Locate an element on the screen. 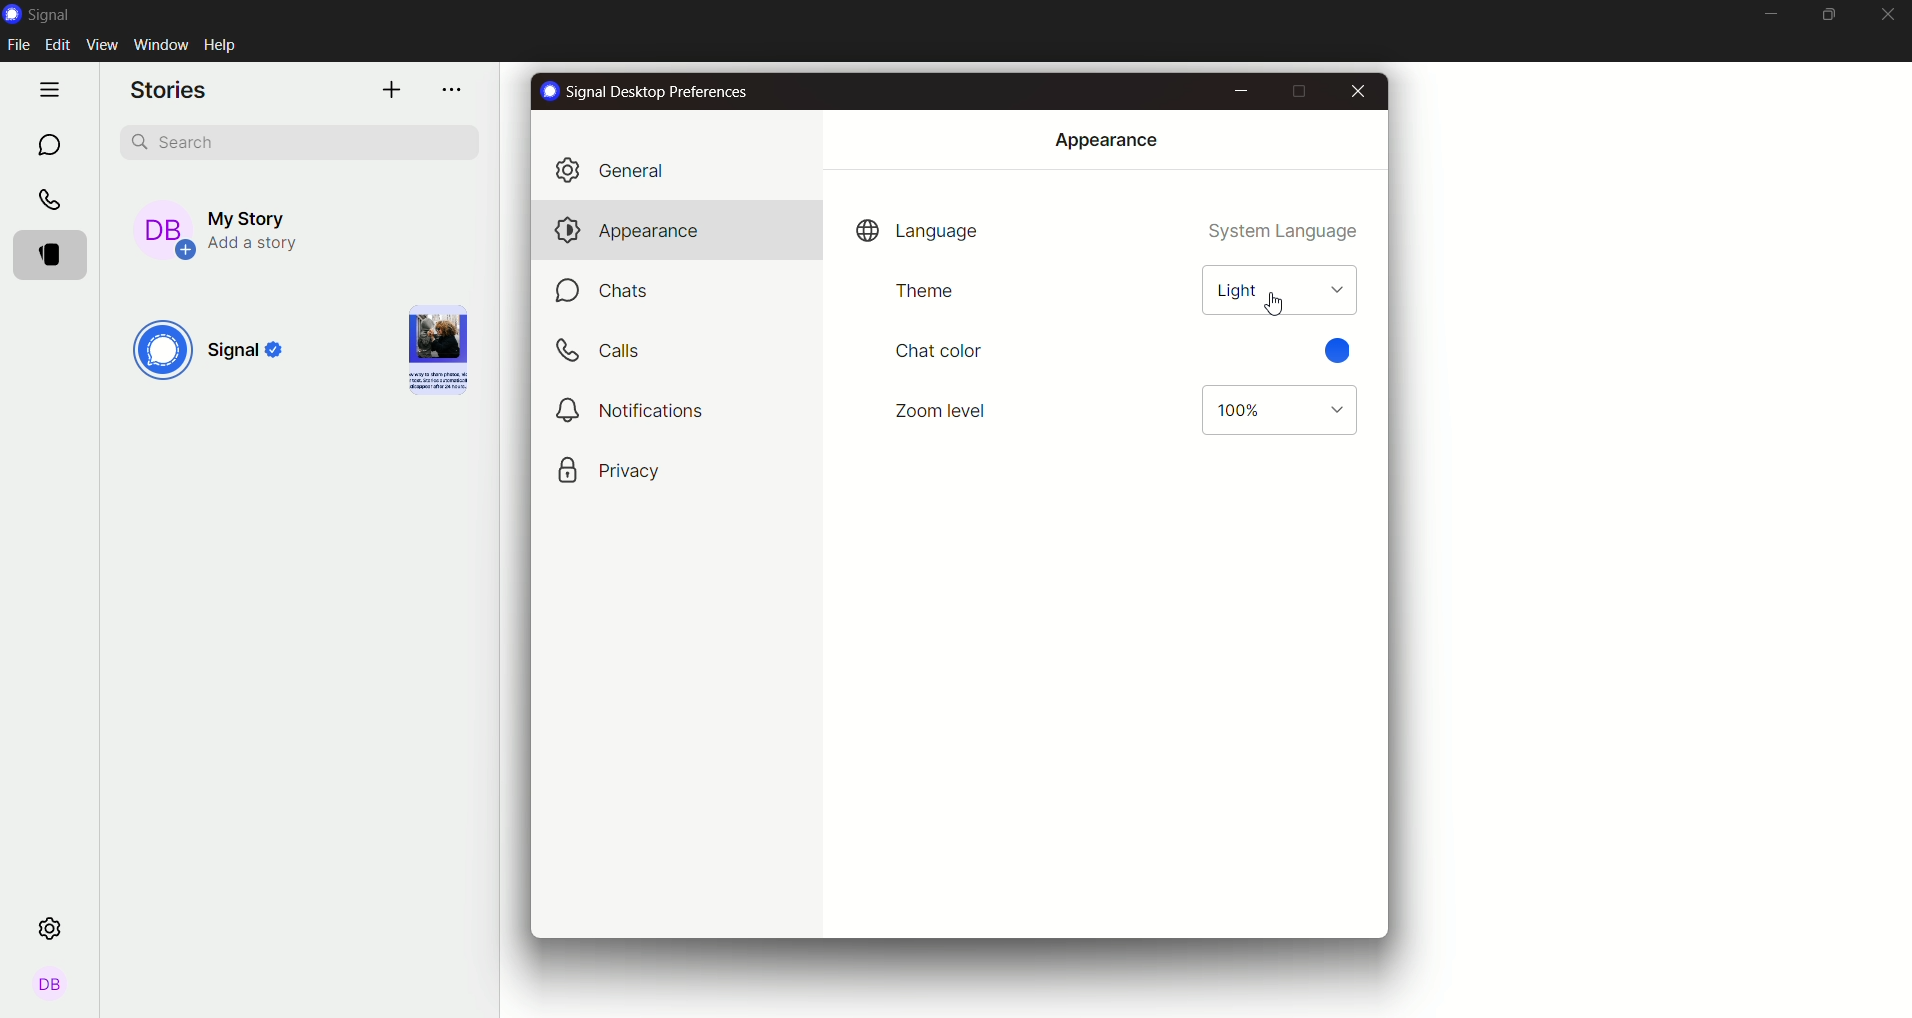 This screenshot has height=1018, width=1912. my story is located at coordinates (241, 225).